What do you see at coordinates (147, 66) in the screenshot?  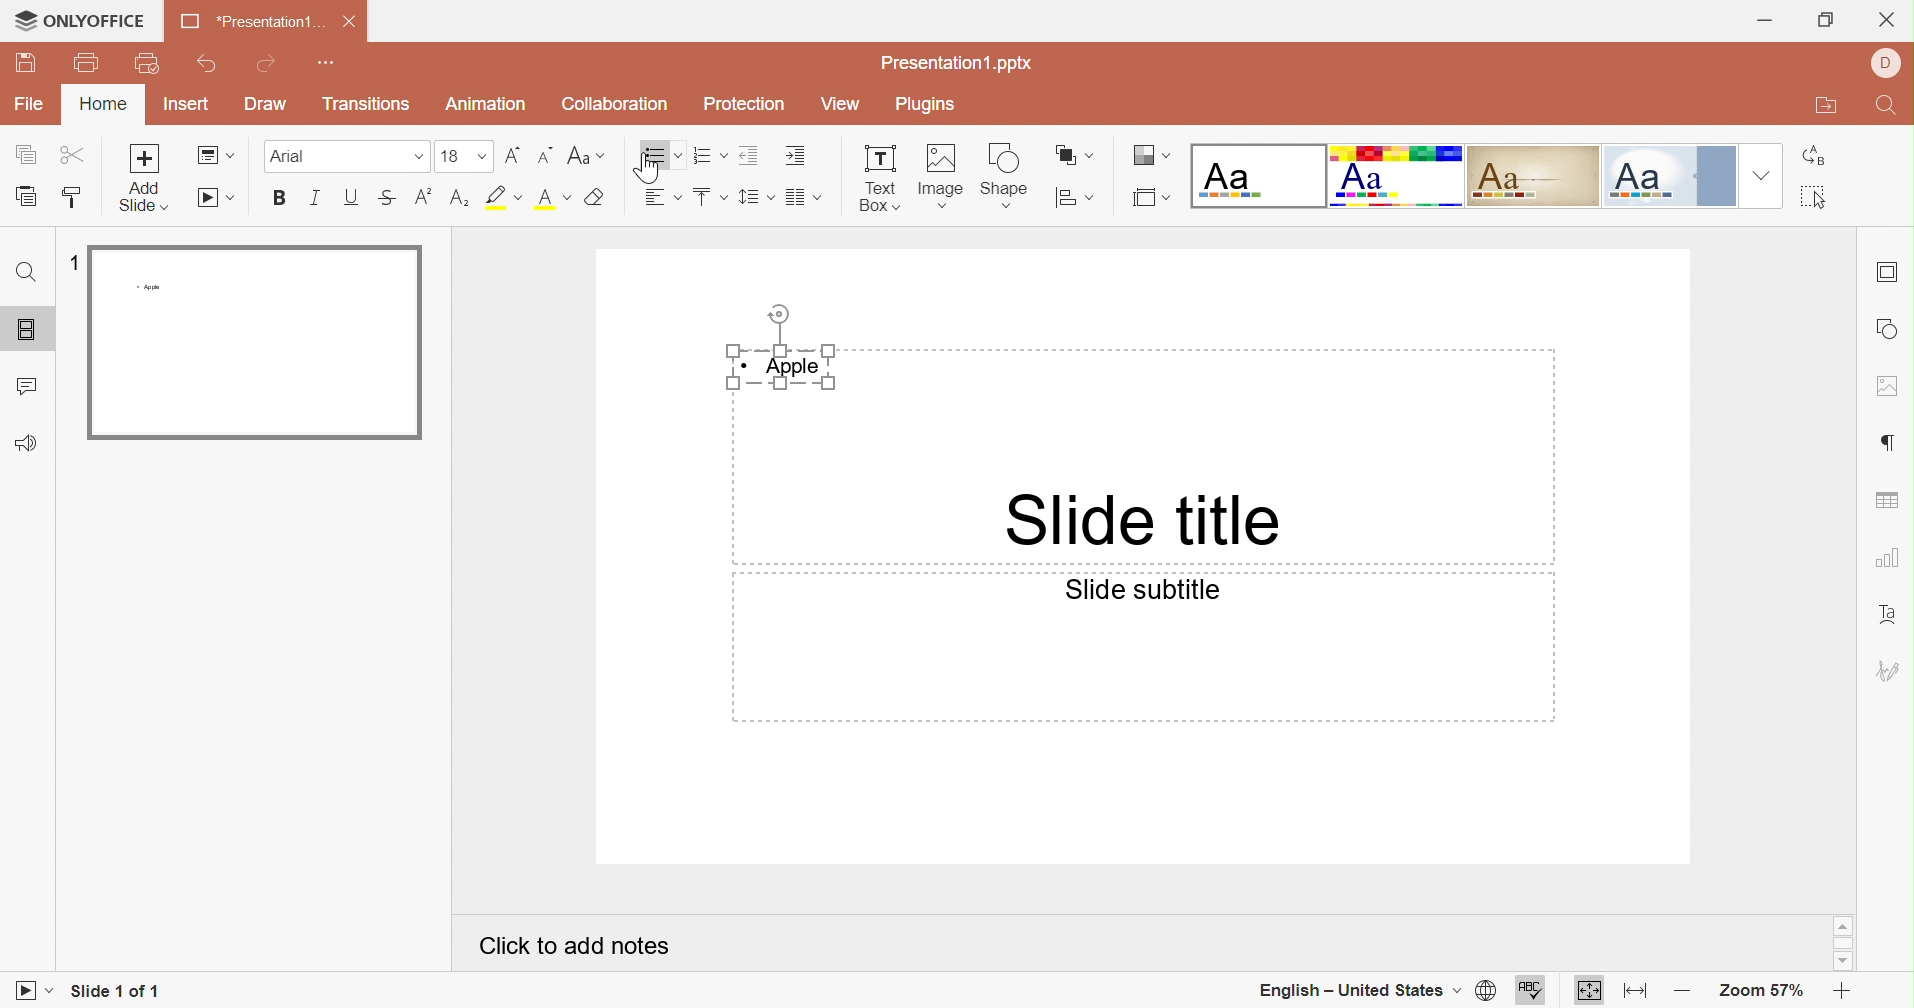 I see `Quick Print` at bounding box center [147, 66].